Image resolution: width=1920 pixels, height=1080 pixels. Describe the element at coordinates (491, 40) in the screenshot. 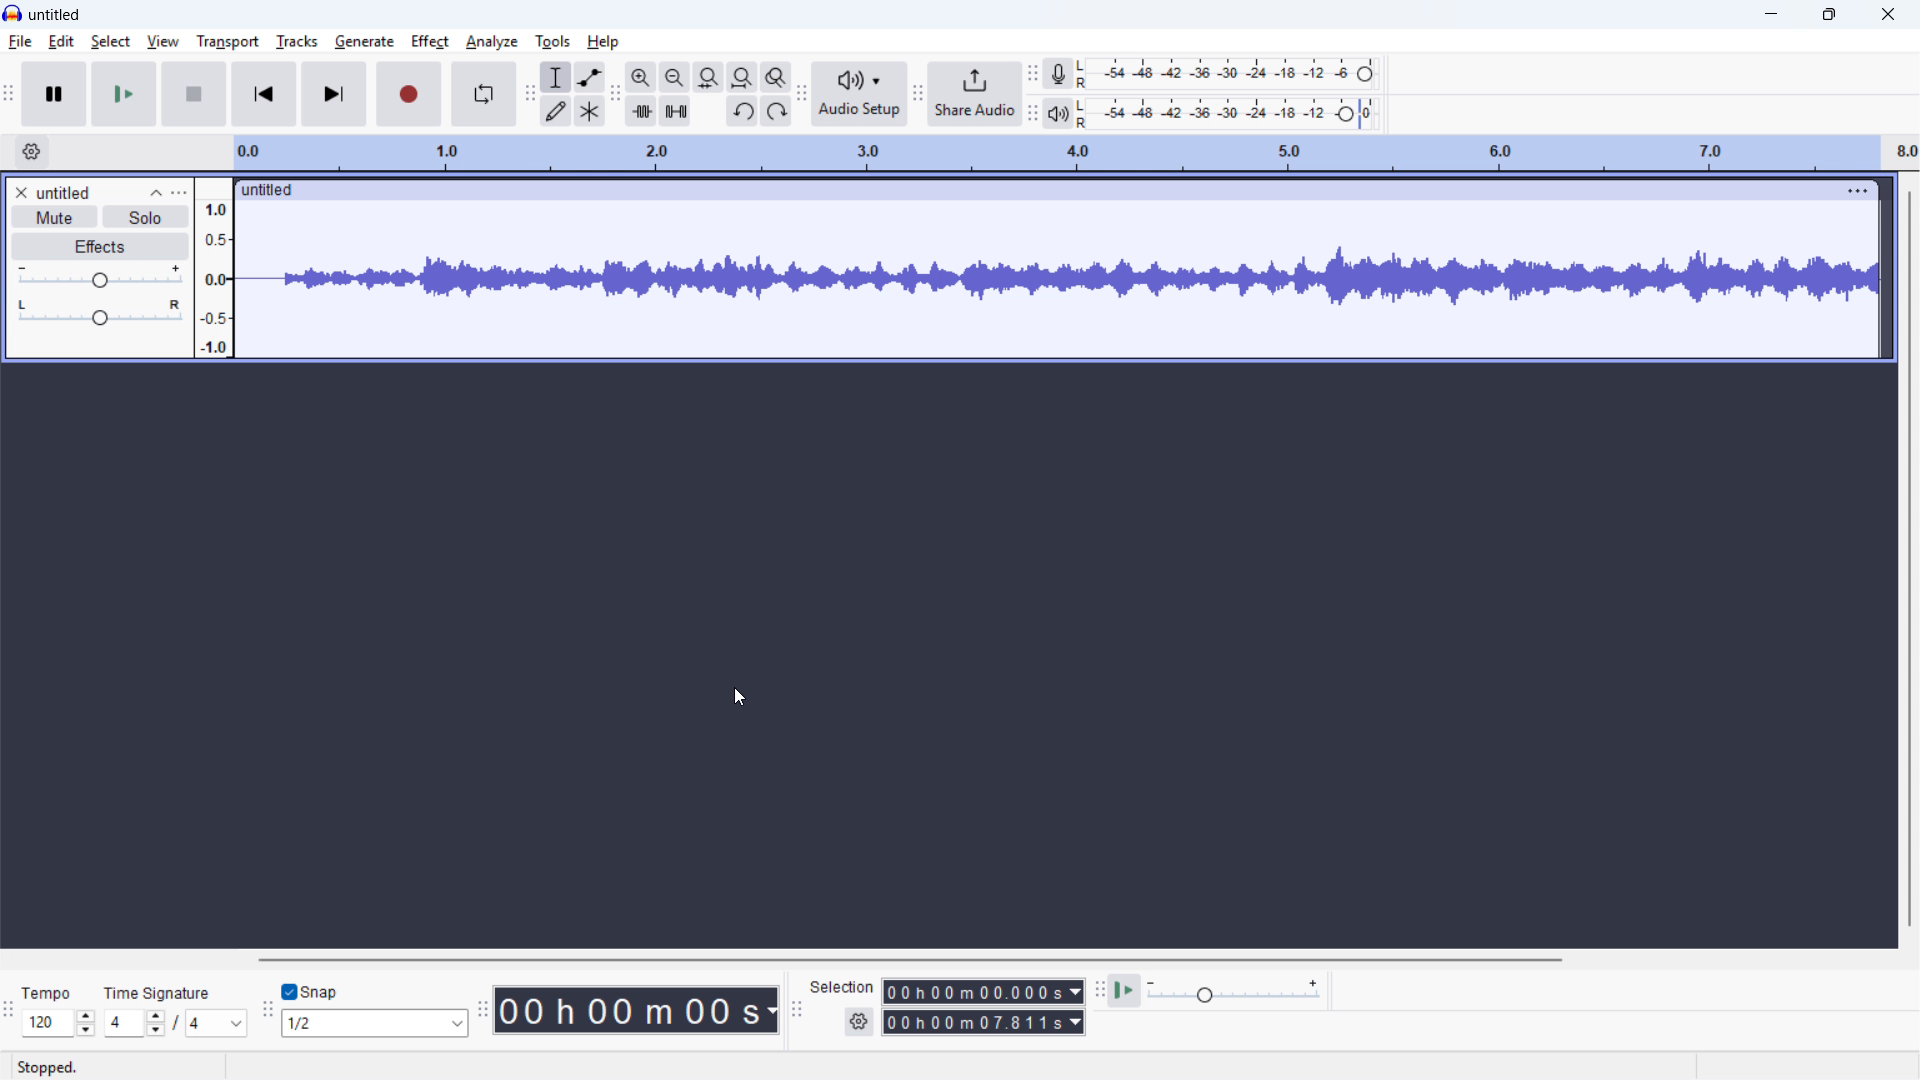

I see `analyze` at that location.